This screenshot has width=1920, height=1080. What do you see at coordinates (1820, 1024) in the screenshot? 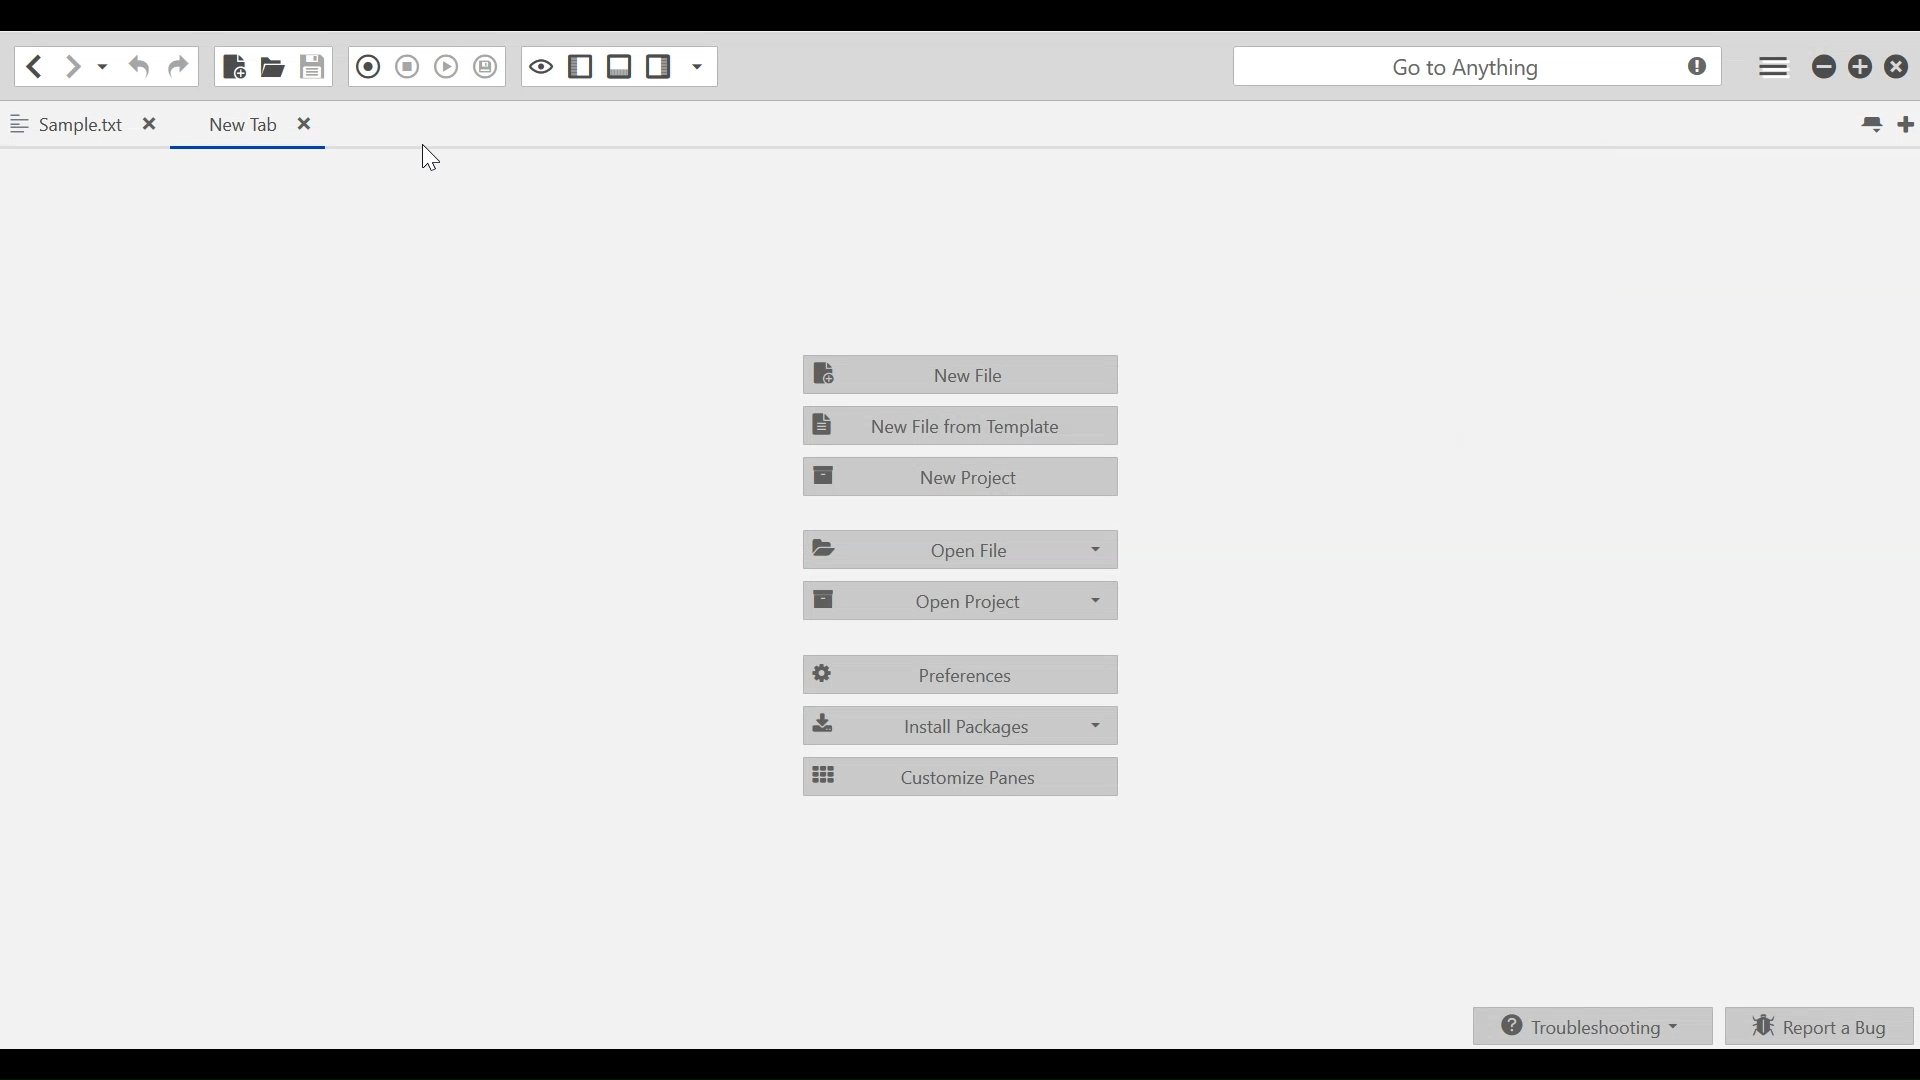
I see `Report Bug` at bounding box center [1820, 1024].